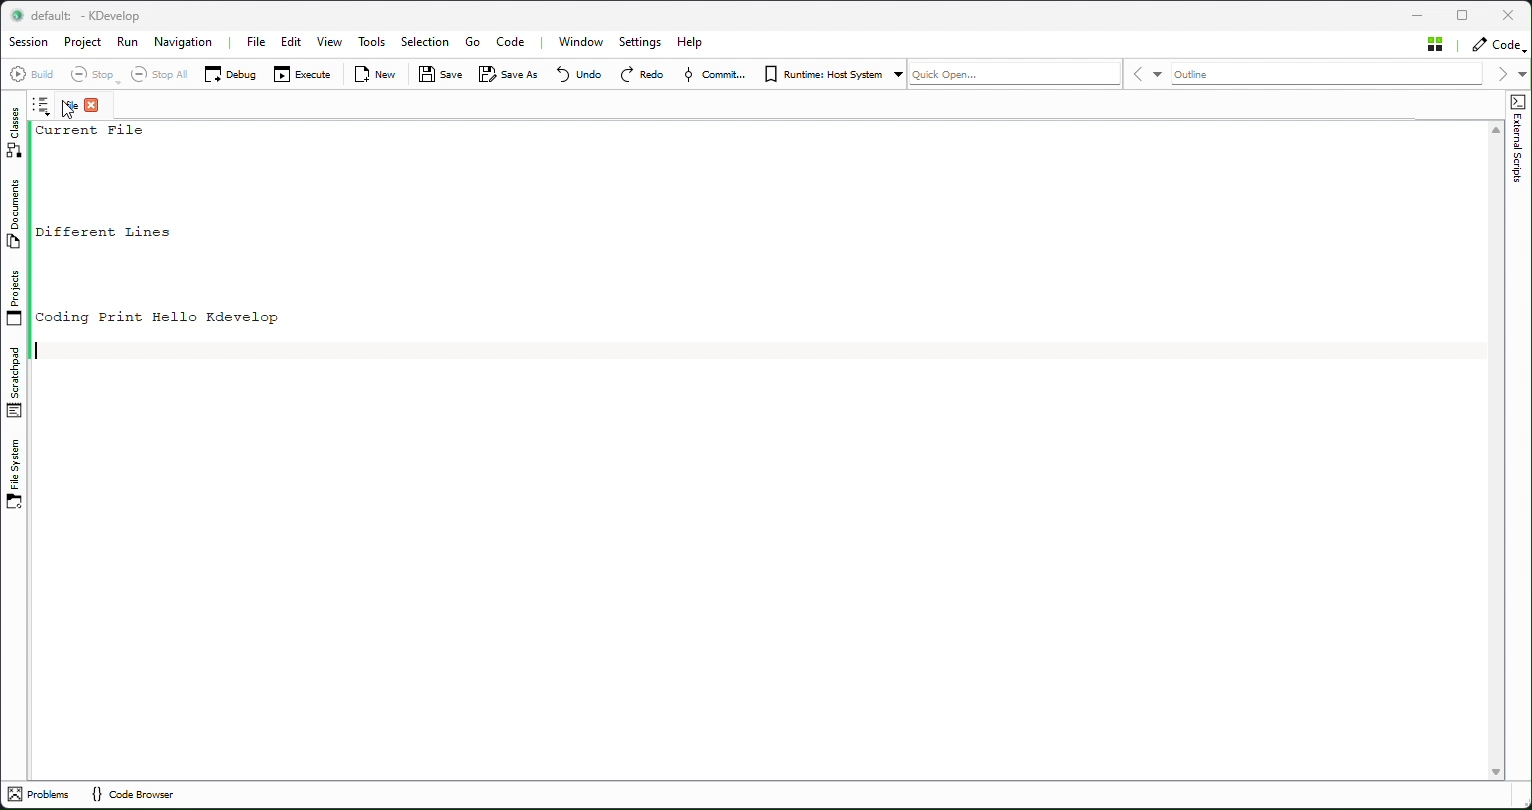  Describe the element at coordinates (32, 43) in the screenshot. I see `Session` at that location.